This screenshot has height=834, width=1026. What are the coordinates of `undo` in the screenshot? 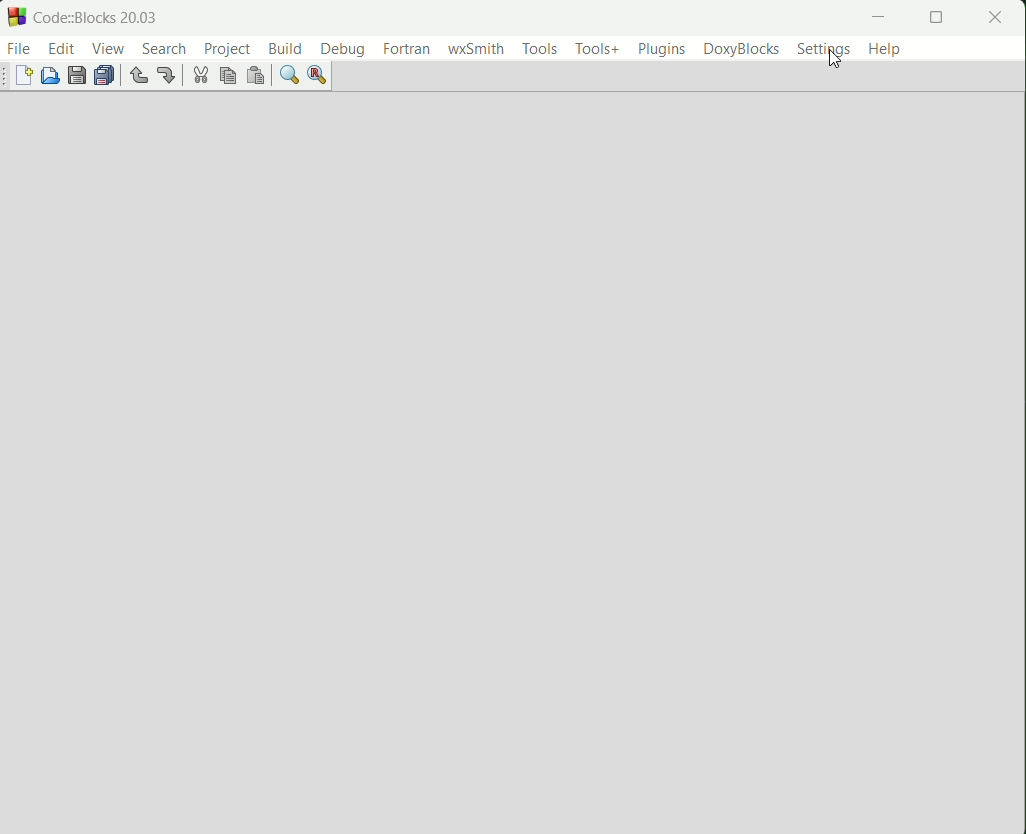 It's located at (139, 77).